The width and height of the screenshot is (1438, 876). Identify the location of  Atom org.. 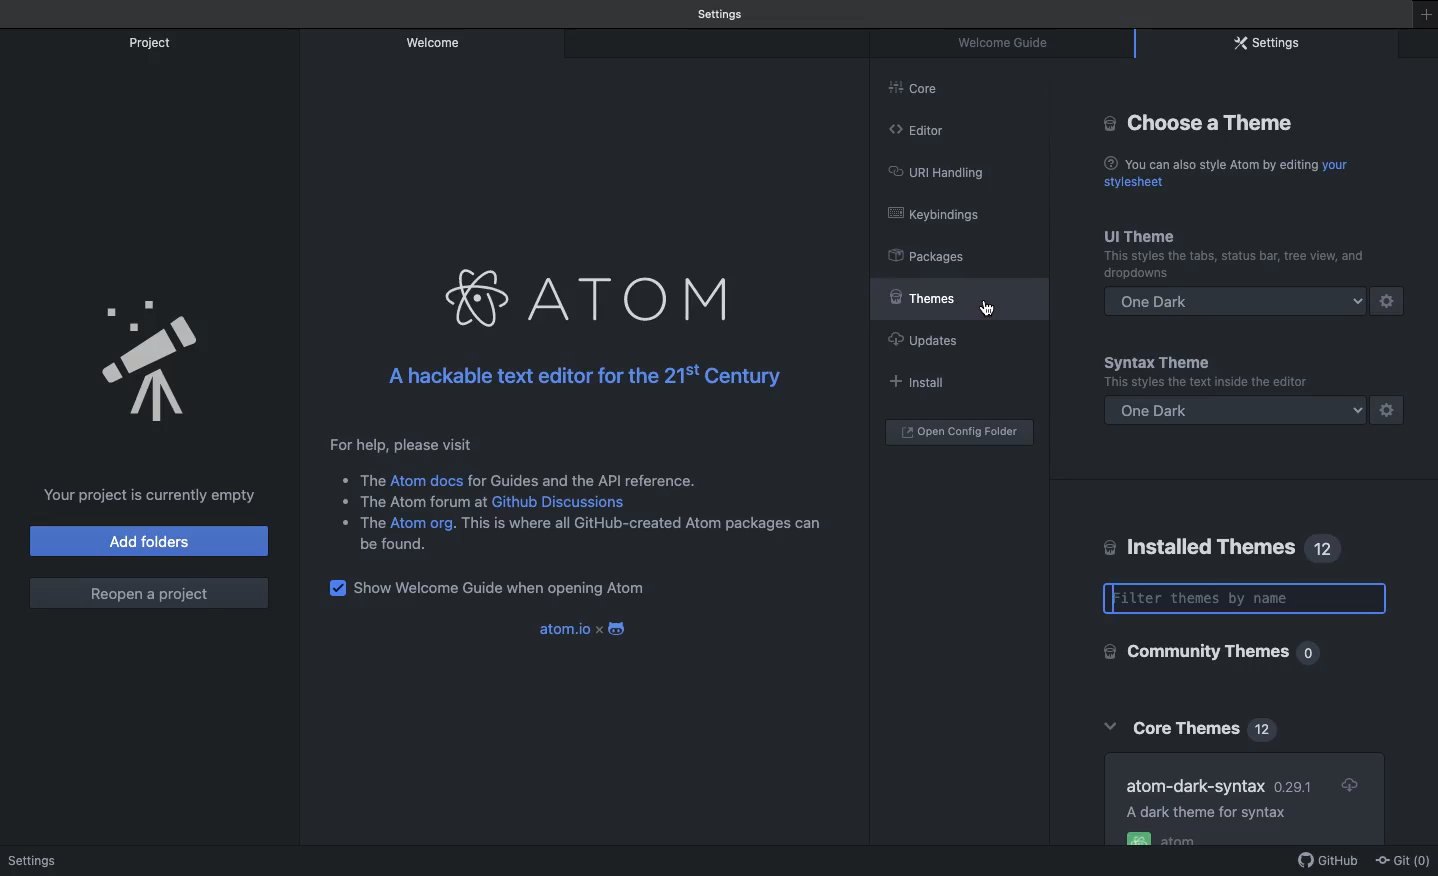
(427, 523).